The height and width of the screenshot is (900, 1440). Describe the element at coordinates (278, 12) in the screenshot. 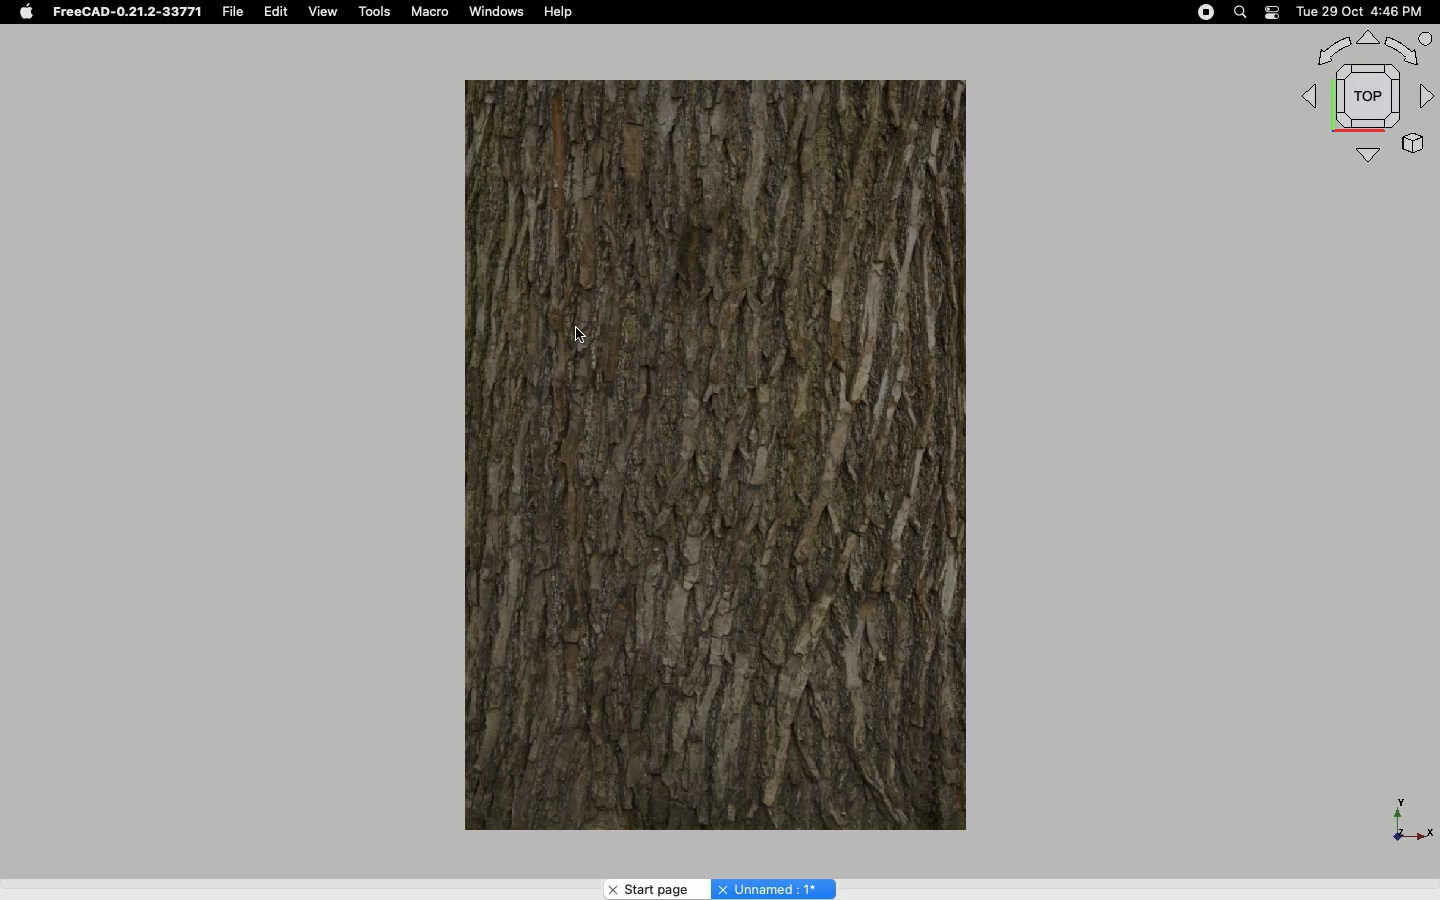

I see `Edit` at that location.